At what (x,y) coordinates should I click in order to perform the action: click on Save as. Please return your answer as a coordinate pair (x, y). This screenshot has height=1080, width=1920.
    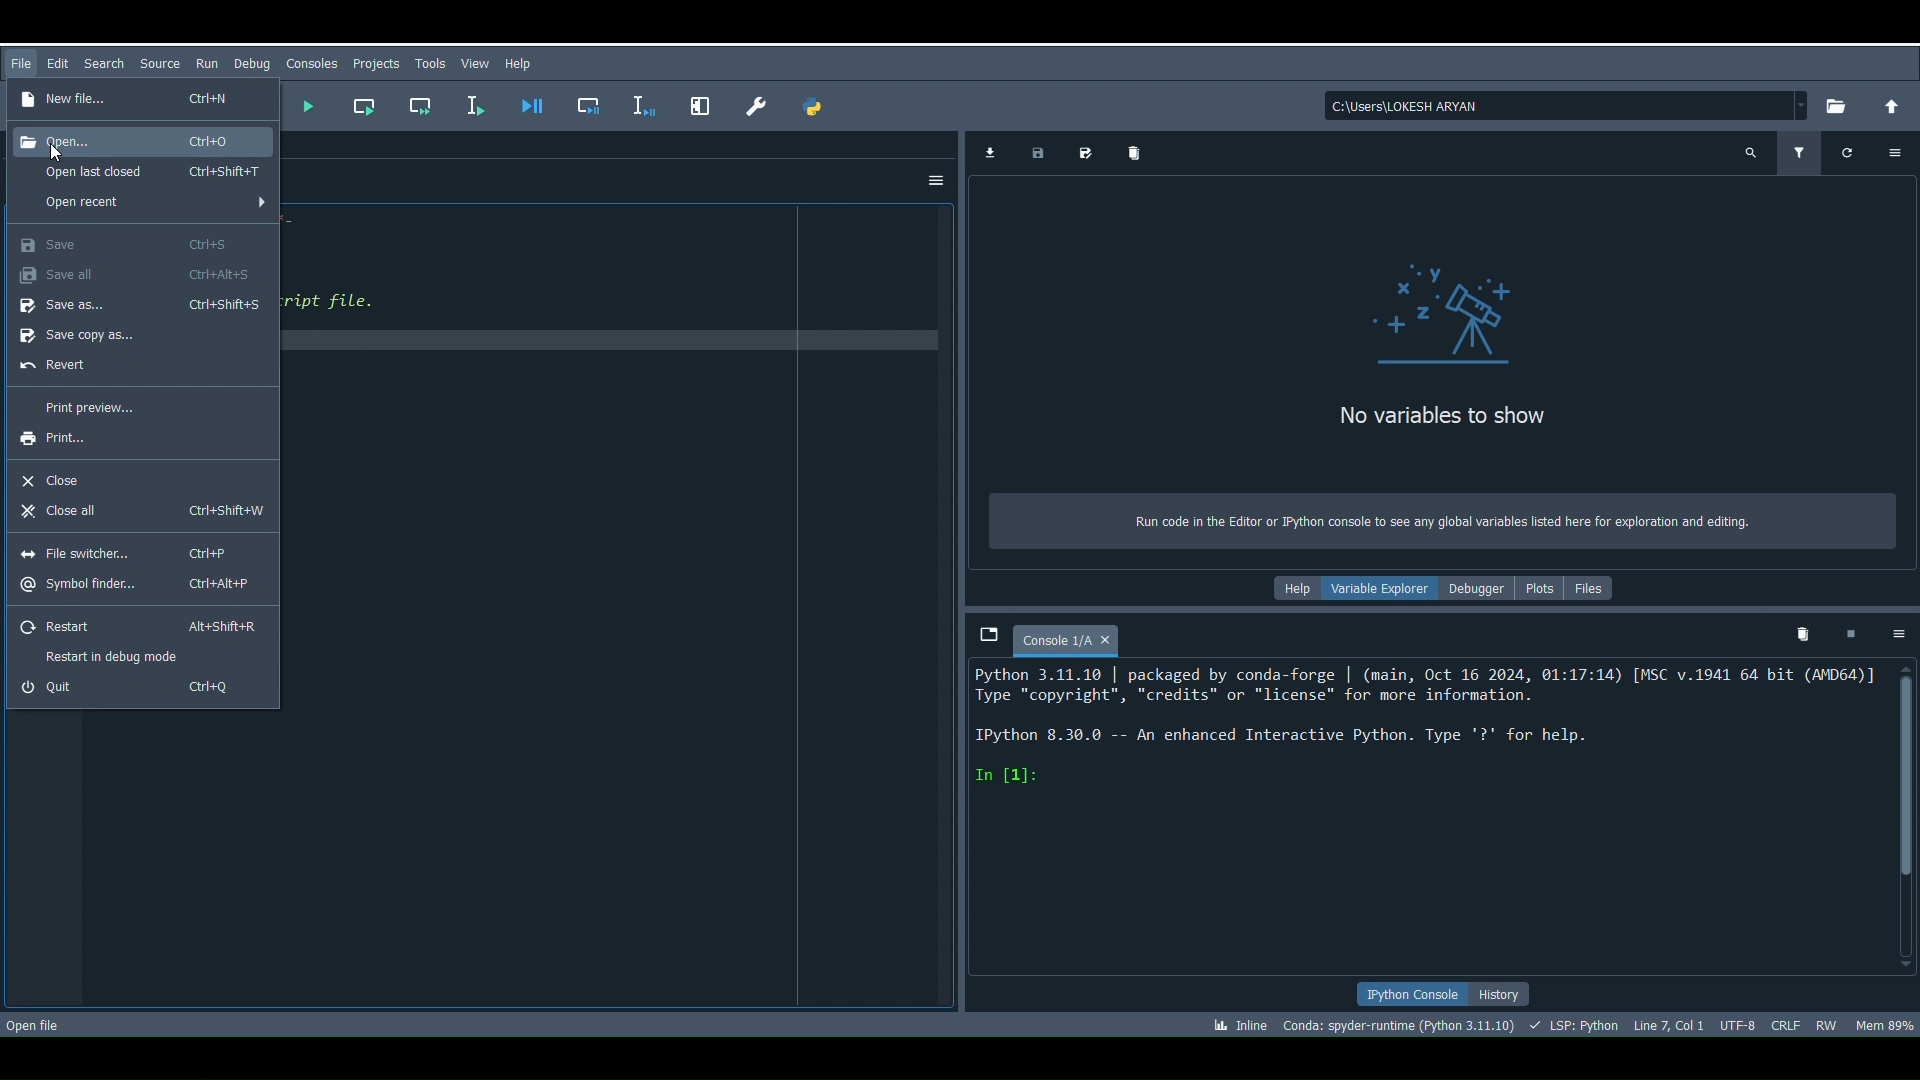
    Looking at the image, I should click on (140, 305).